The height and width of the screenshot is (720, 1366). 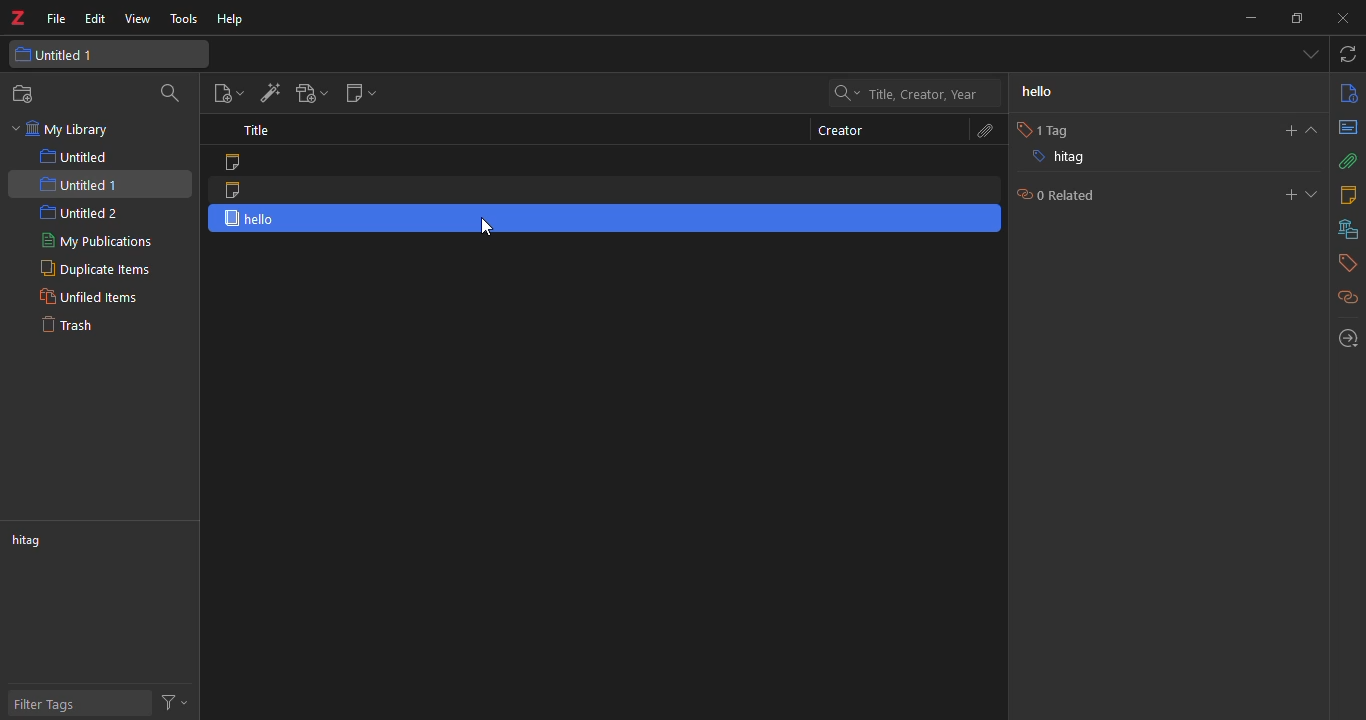 I want to click on notes, so click(x=1346, y=193).